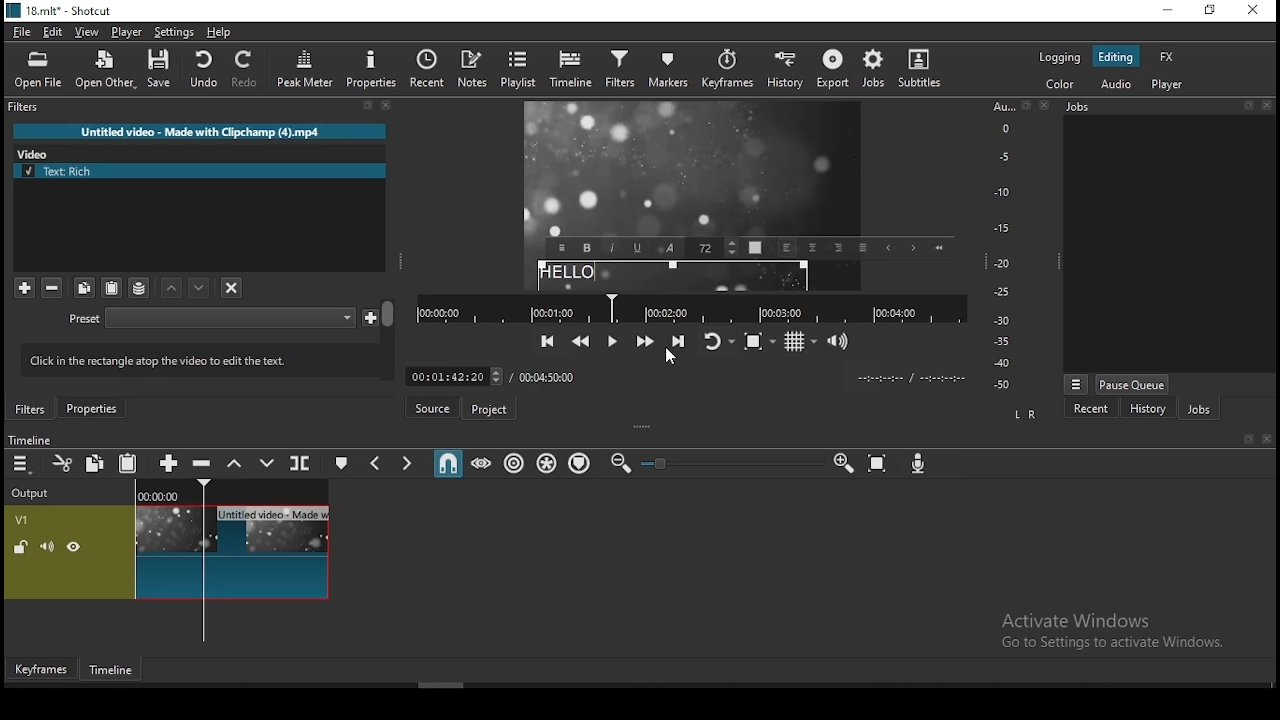  What do you see at coordinates (925, 72) in the screenshot?
I see `subtitles` at bounding box center [925, 72].